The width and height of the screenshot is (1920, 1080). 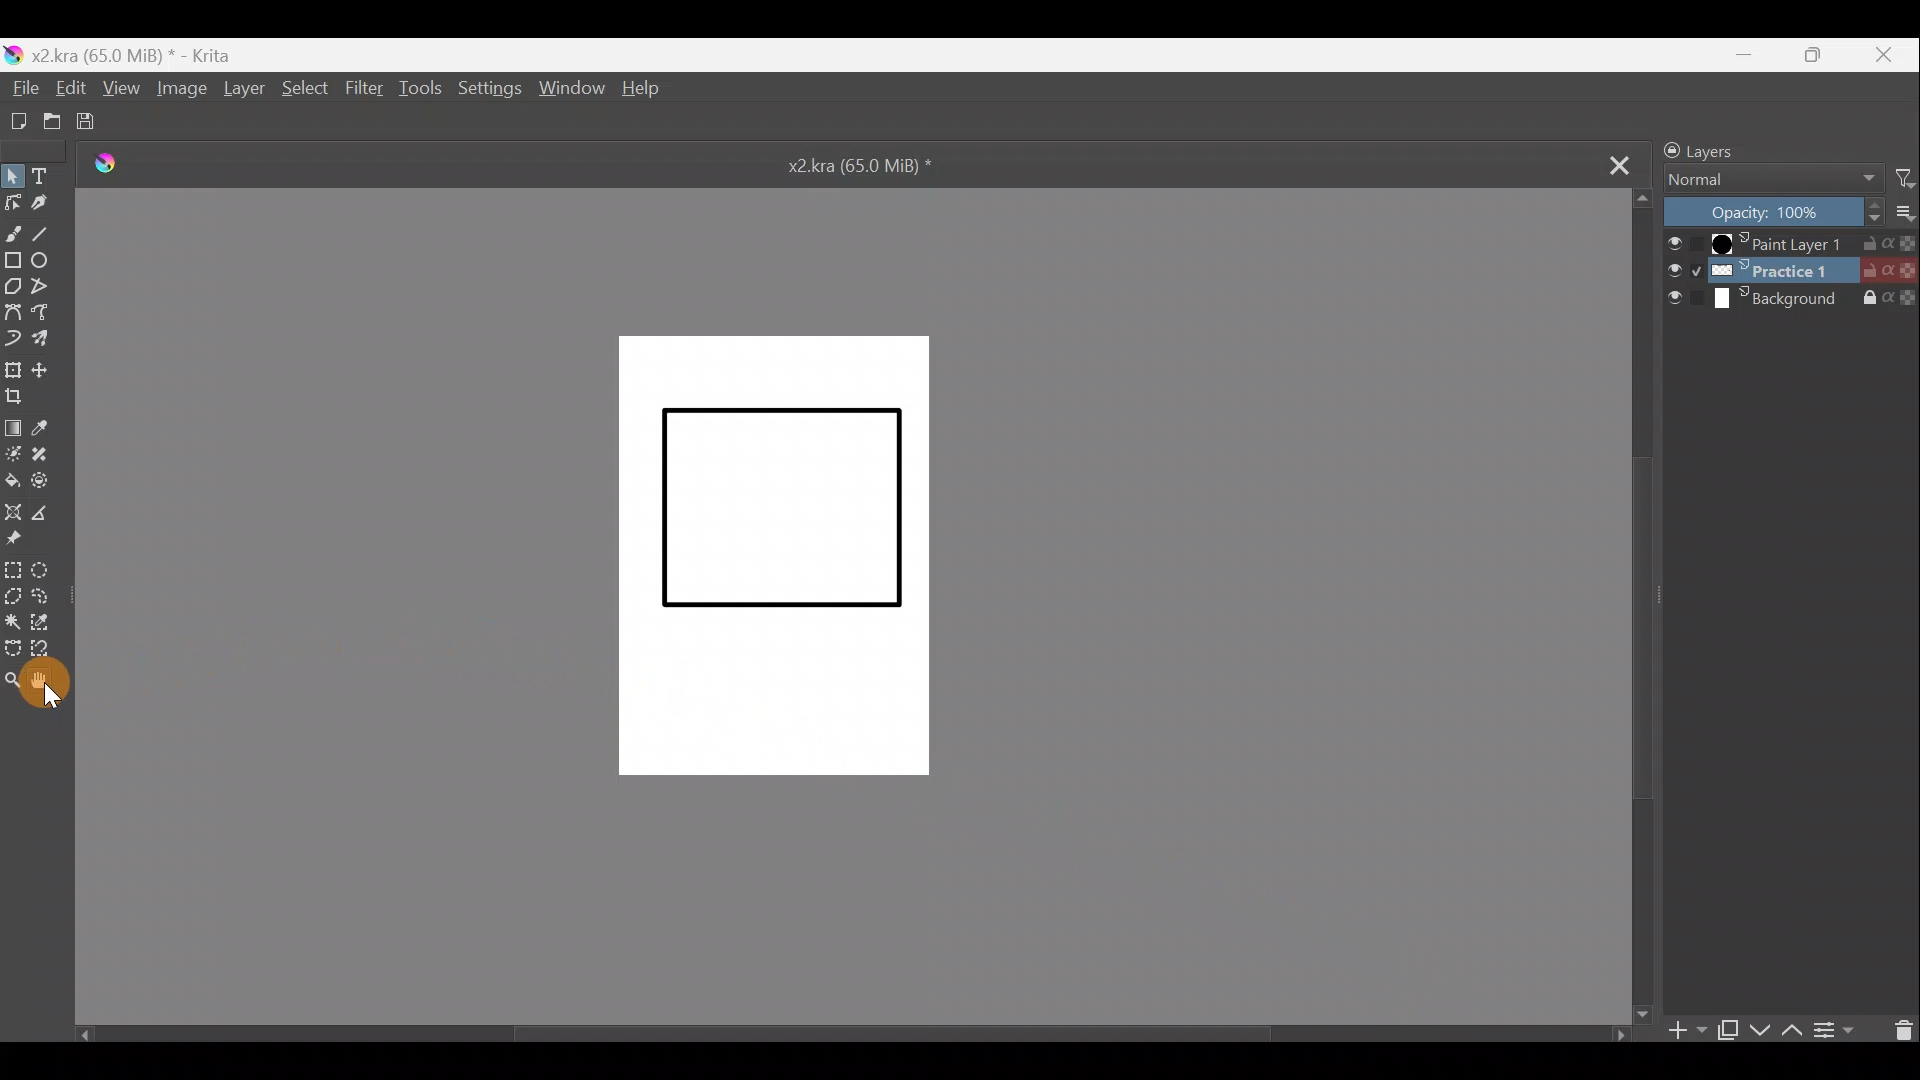 I want to click on Help, so click(x=649, y=90).